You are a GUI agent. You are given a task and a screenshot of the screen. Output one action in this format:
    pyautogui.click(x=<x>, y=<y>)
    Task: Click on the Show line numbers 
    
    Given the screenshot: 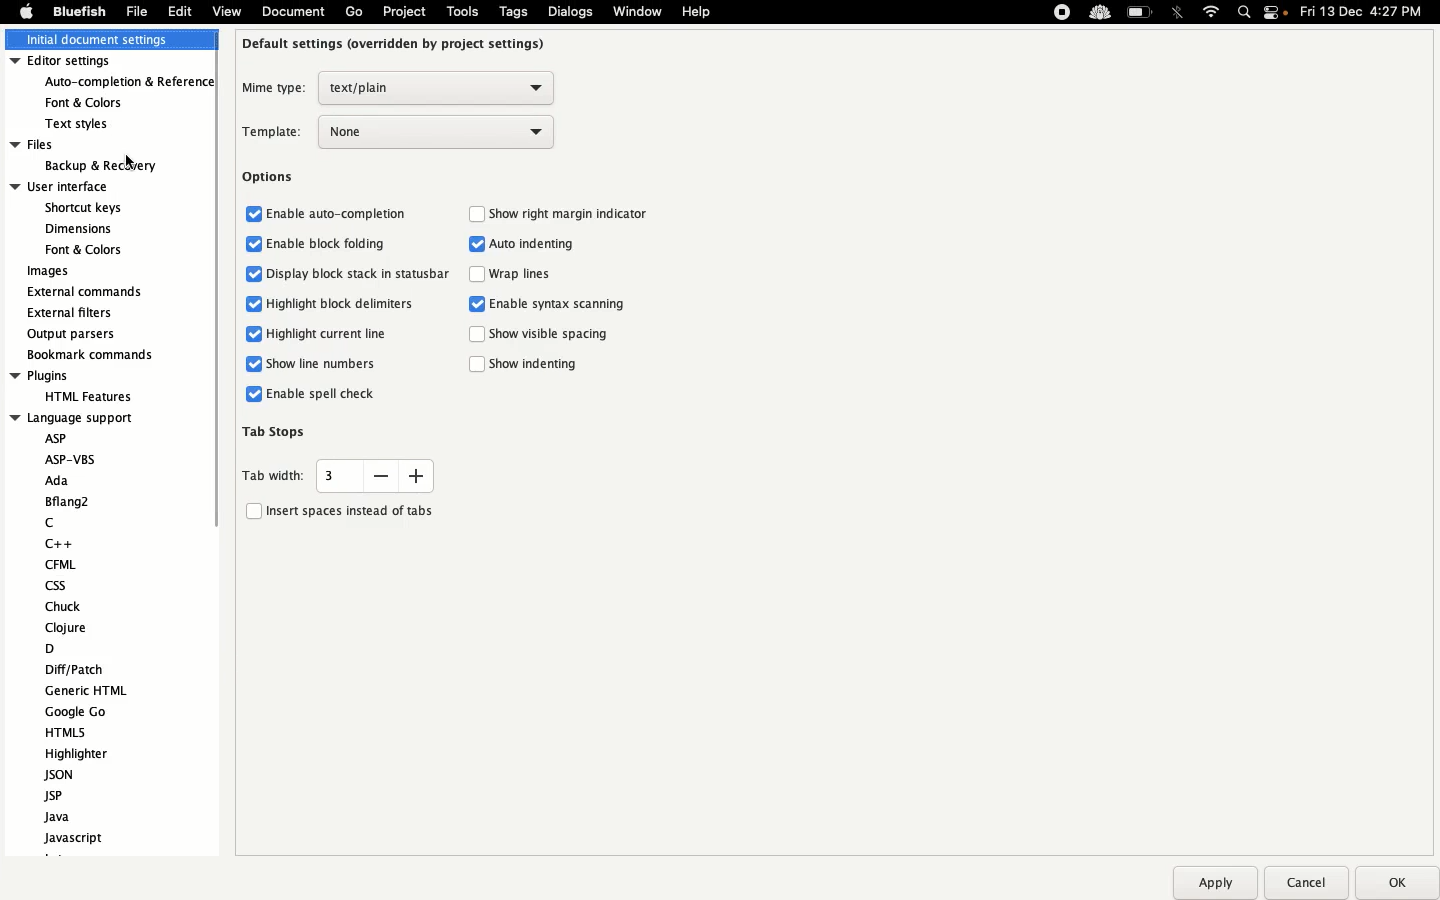 What is the action you would take?
    pyautogui.click(x=311, y=363)
    